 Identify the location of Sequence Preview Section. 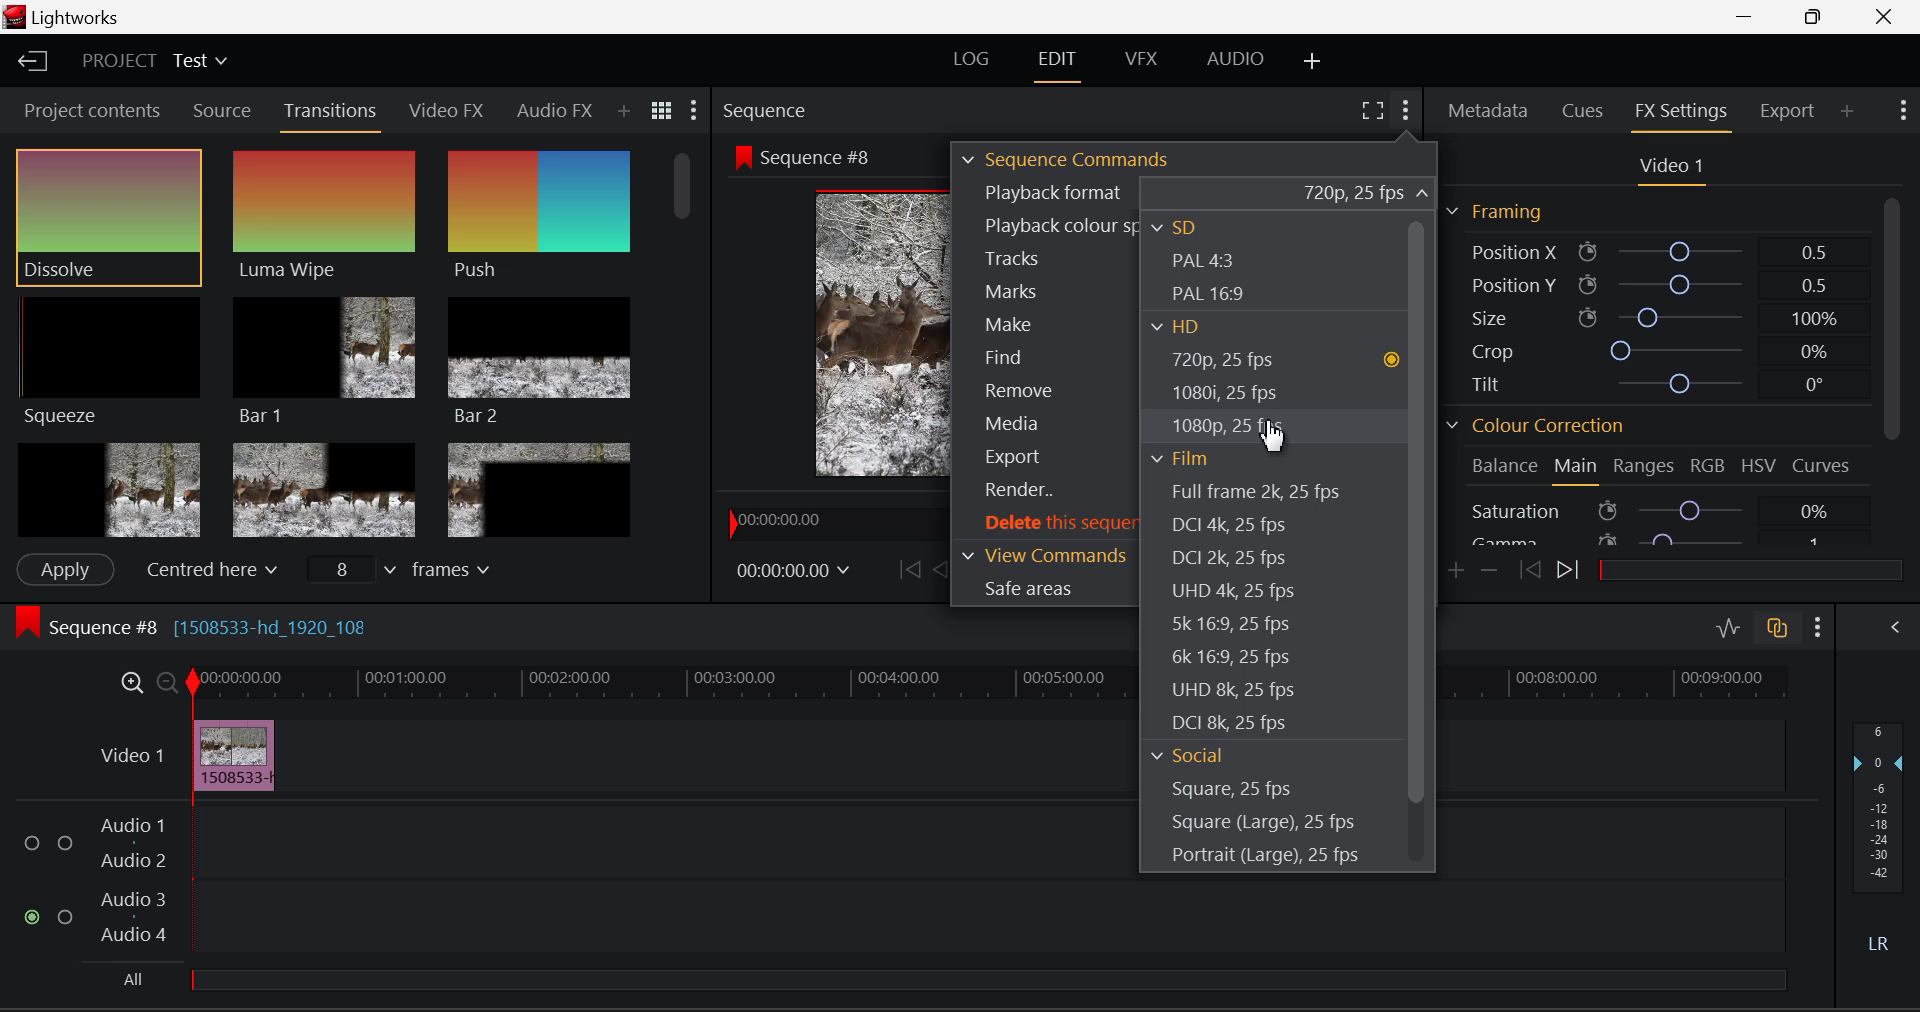
(762, 107).